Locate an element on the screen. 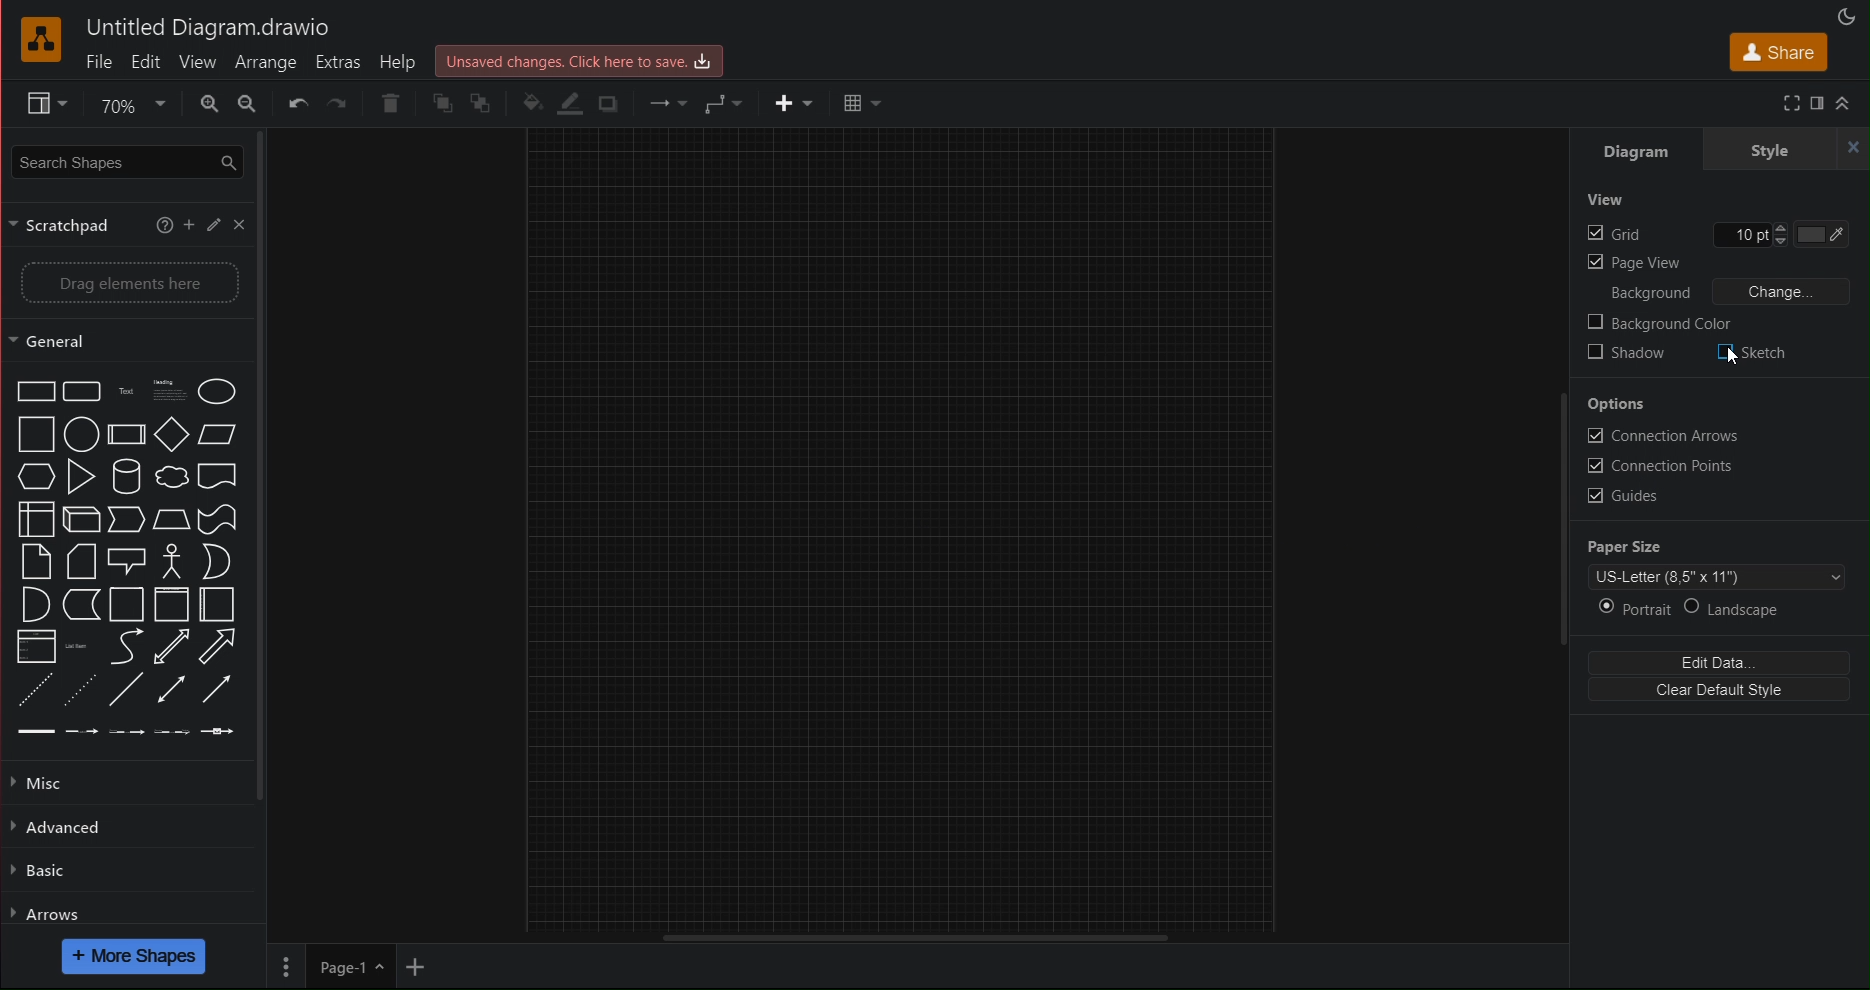 The width and height of the screenshot is (1870, 990). bidirectional connector is located at coordinates (172, 689).